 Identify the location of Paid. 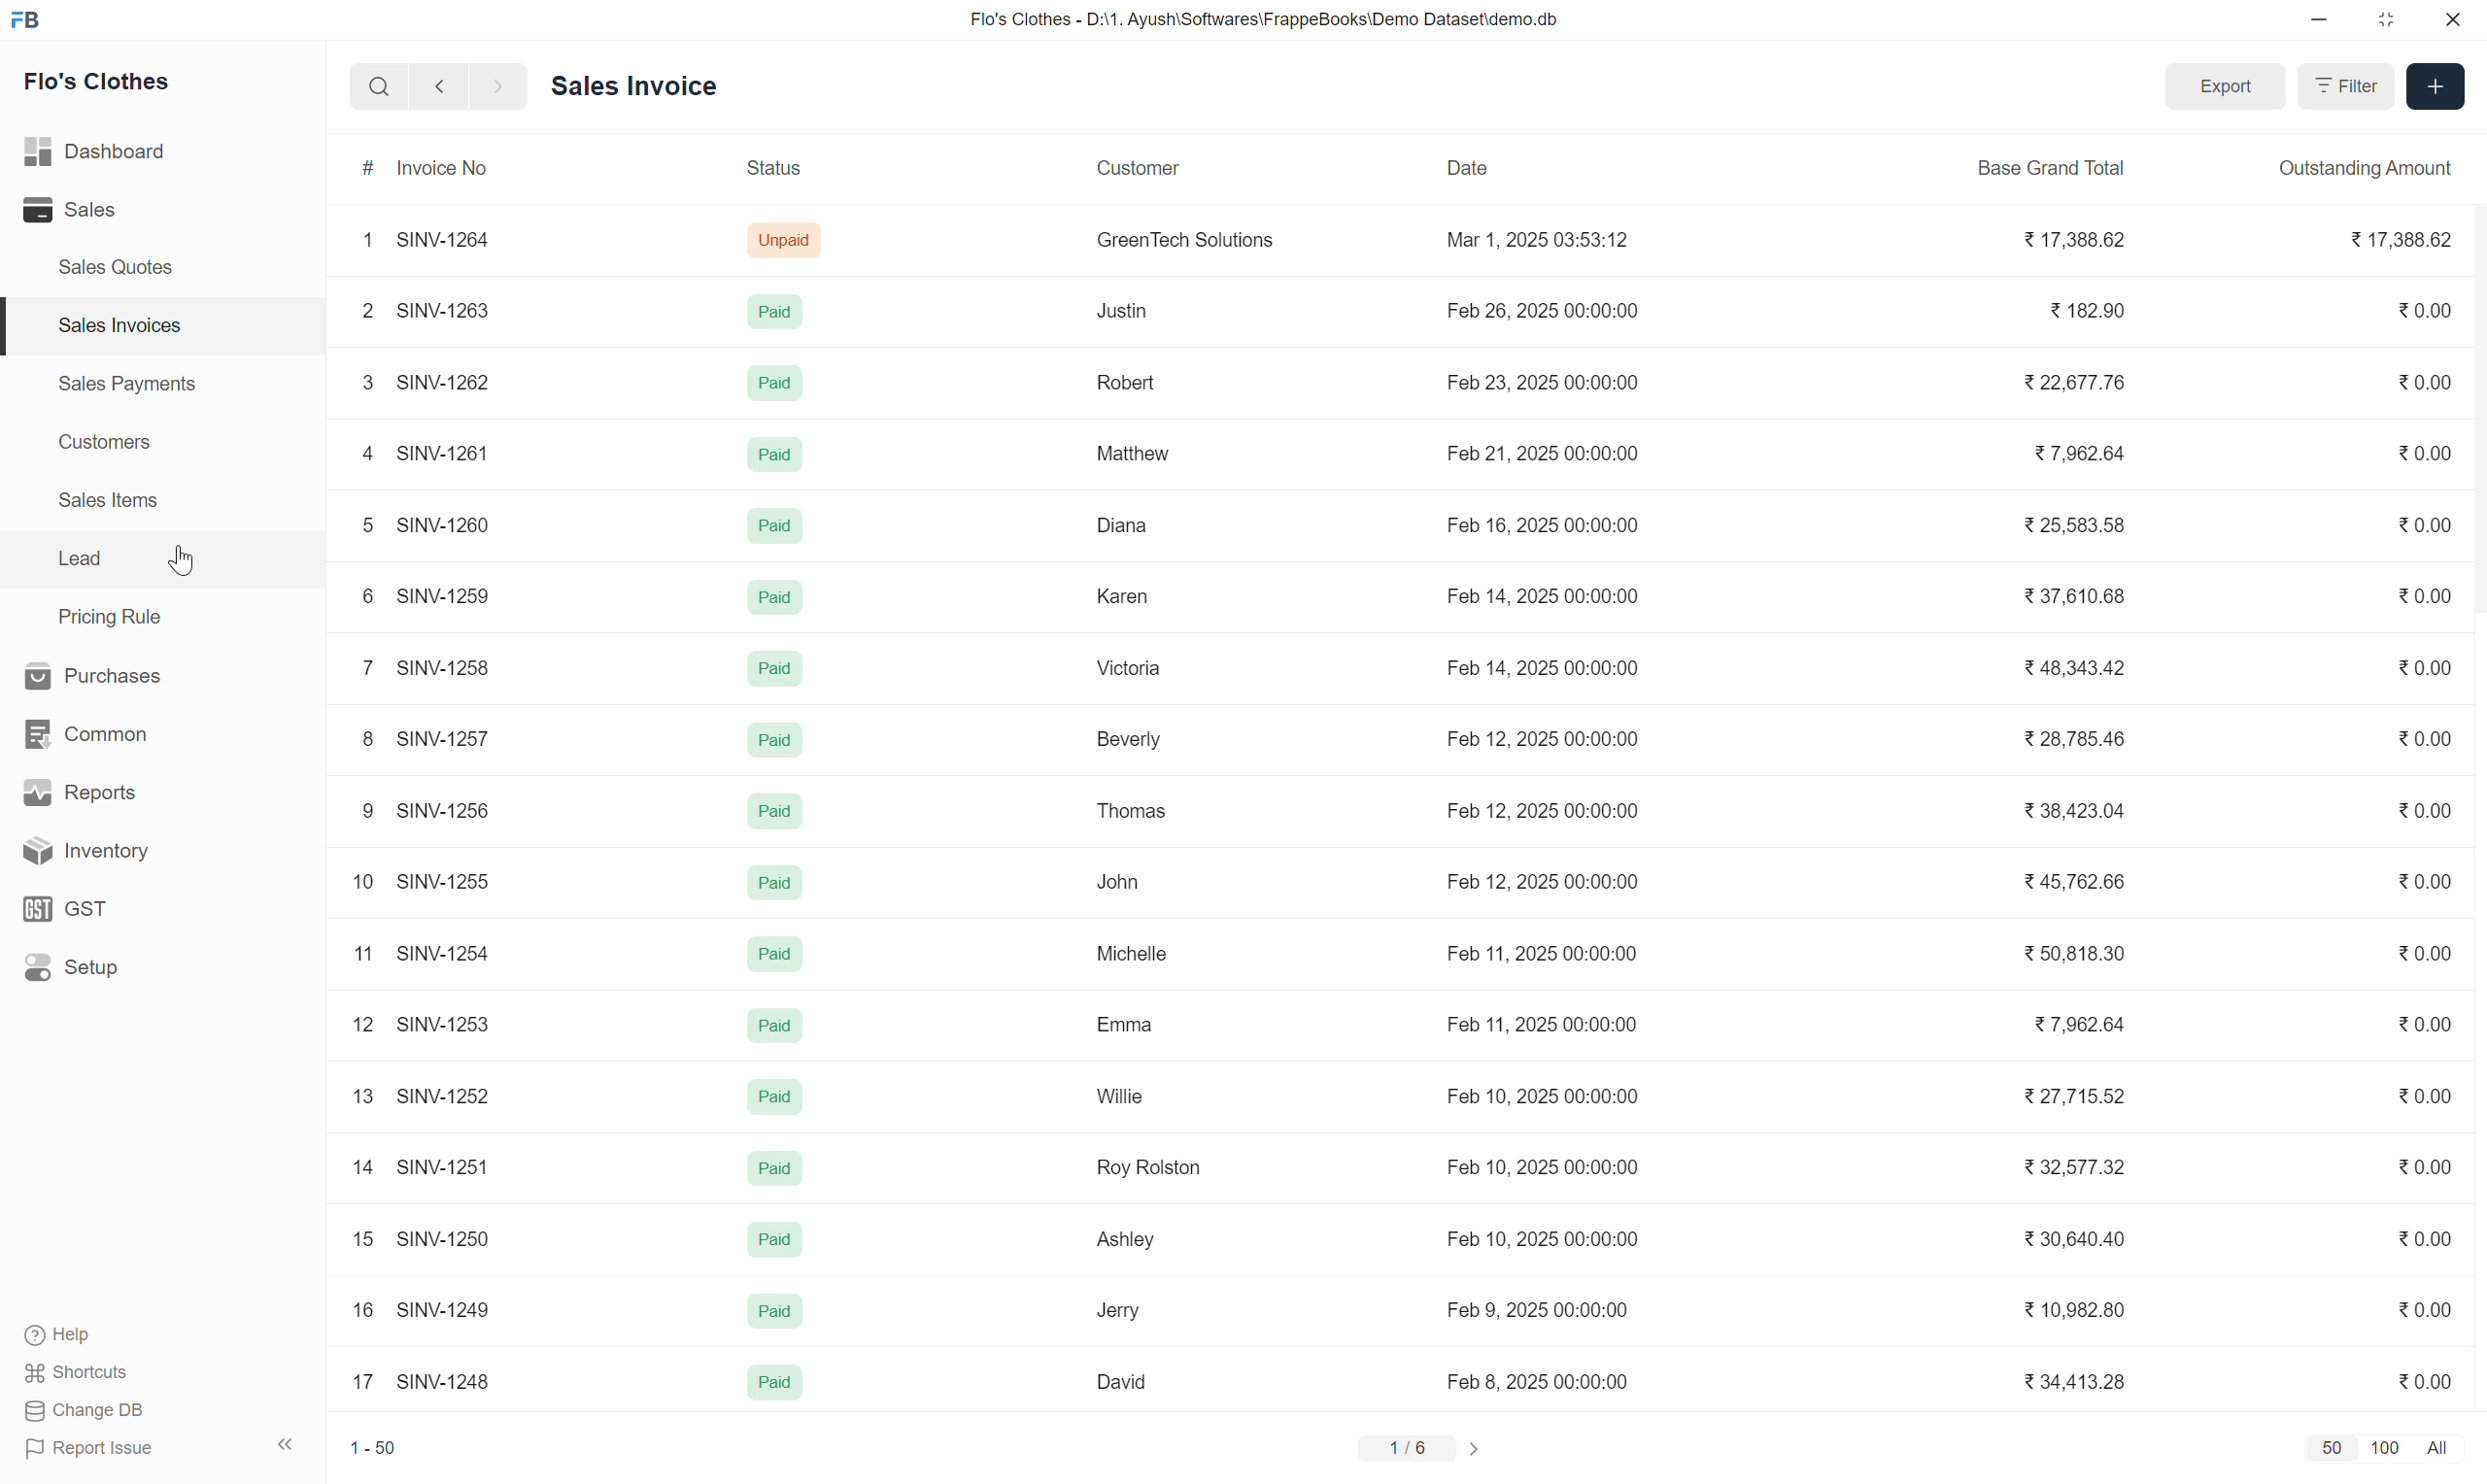
(781, 1168).